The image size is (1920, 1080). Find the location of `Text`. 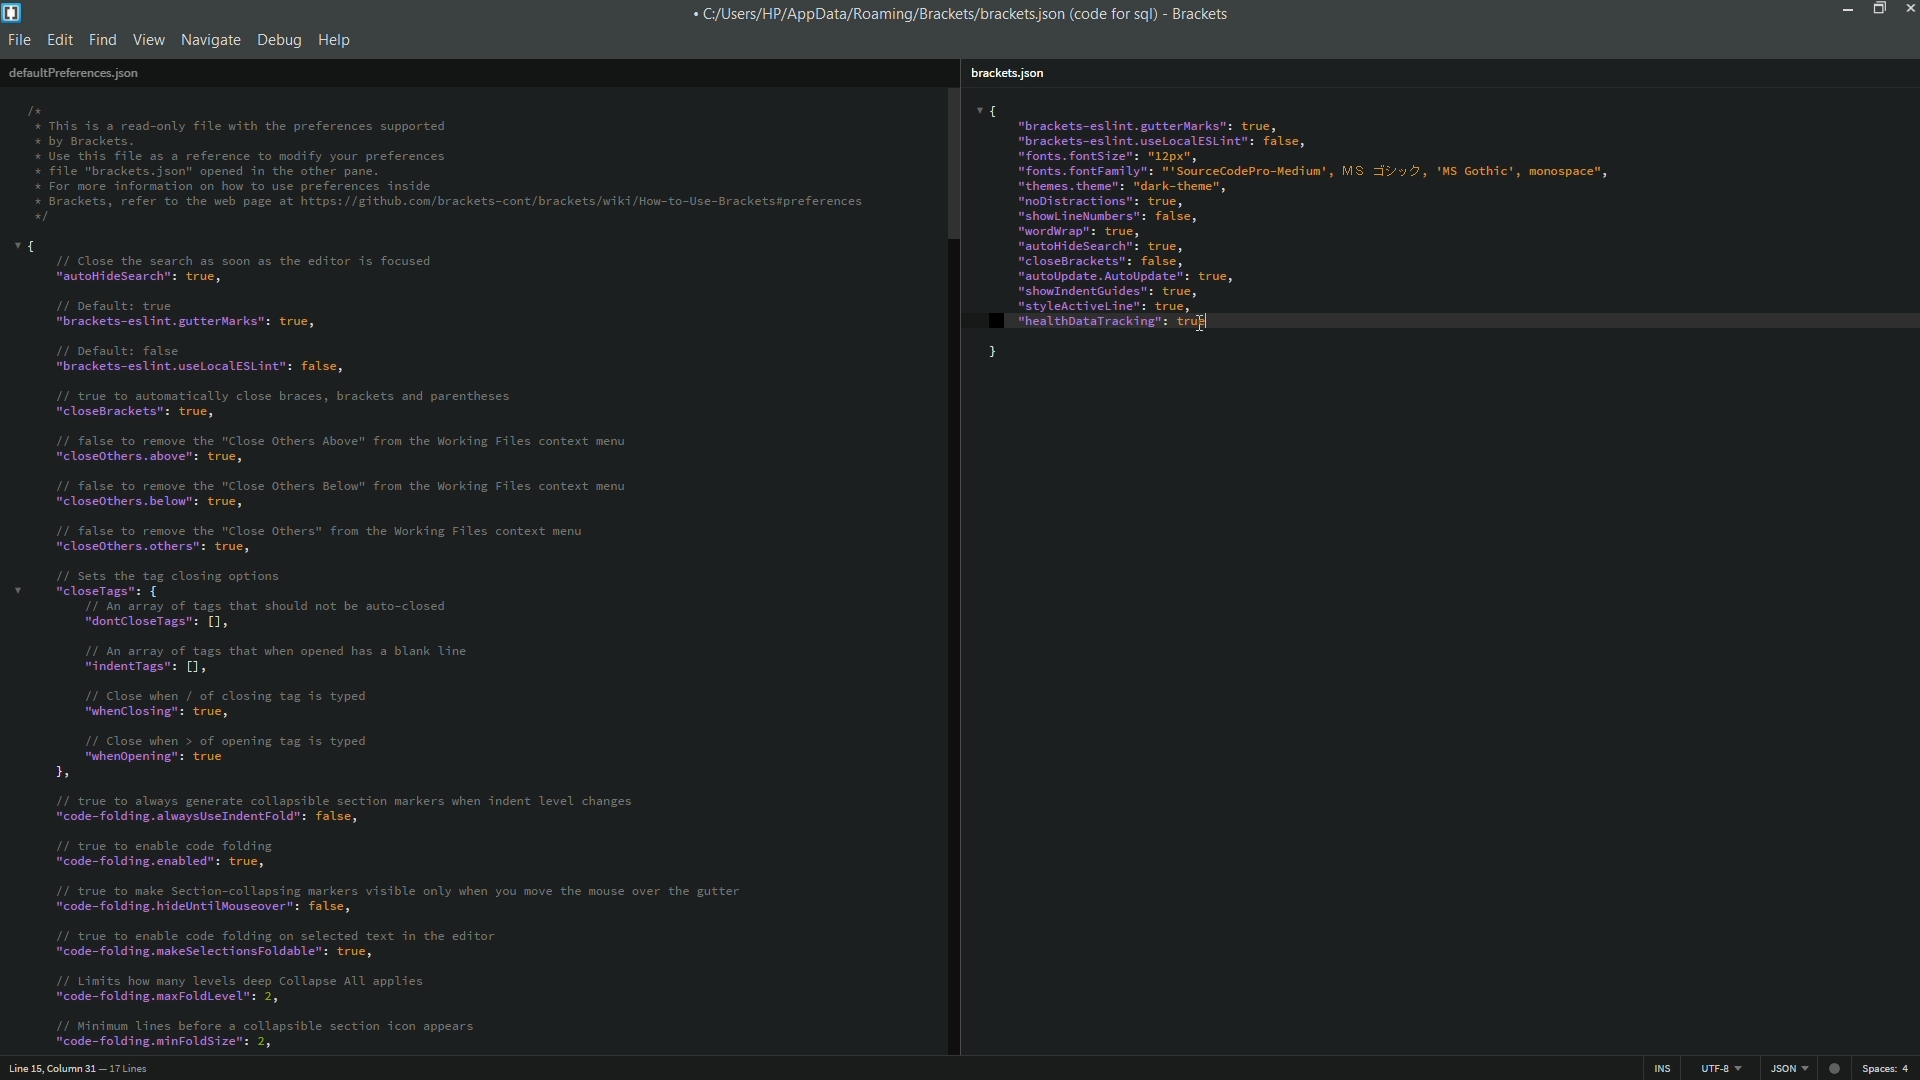

Text is located at coordinates (448, 166).